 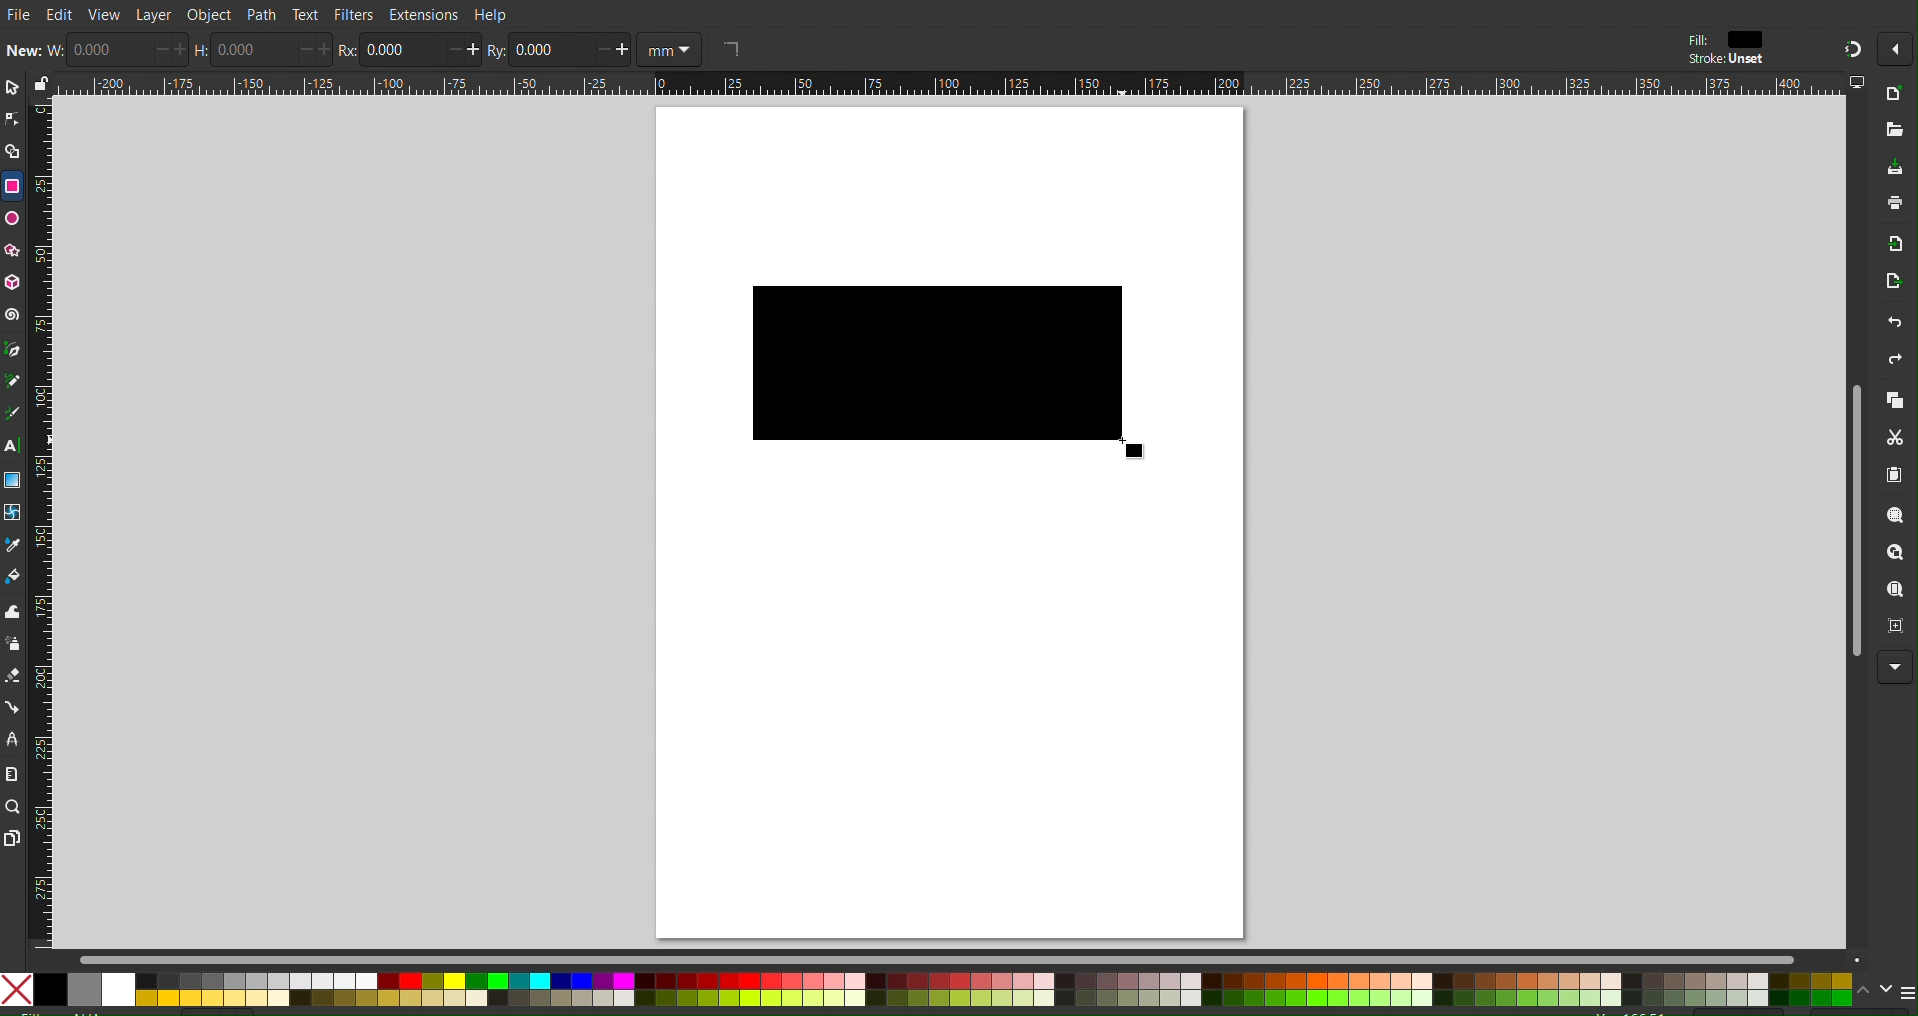 I want to click on increase/decrease, so click(x=172, y=49).